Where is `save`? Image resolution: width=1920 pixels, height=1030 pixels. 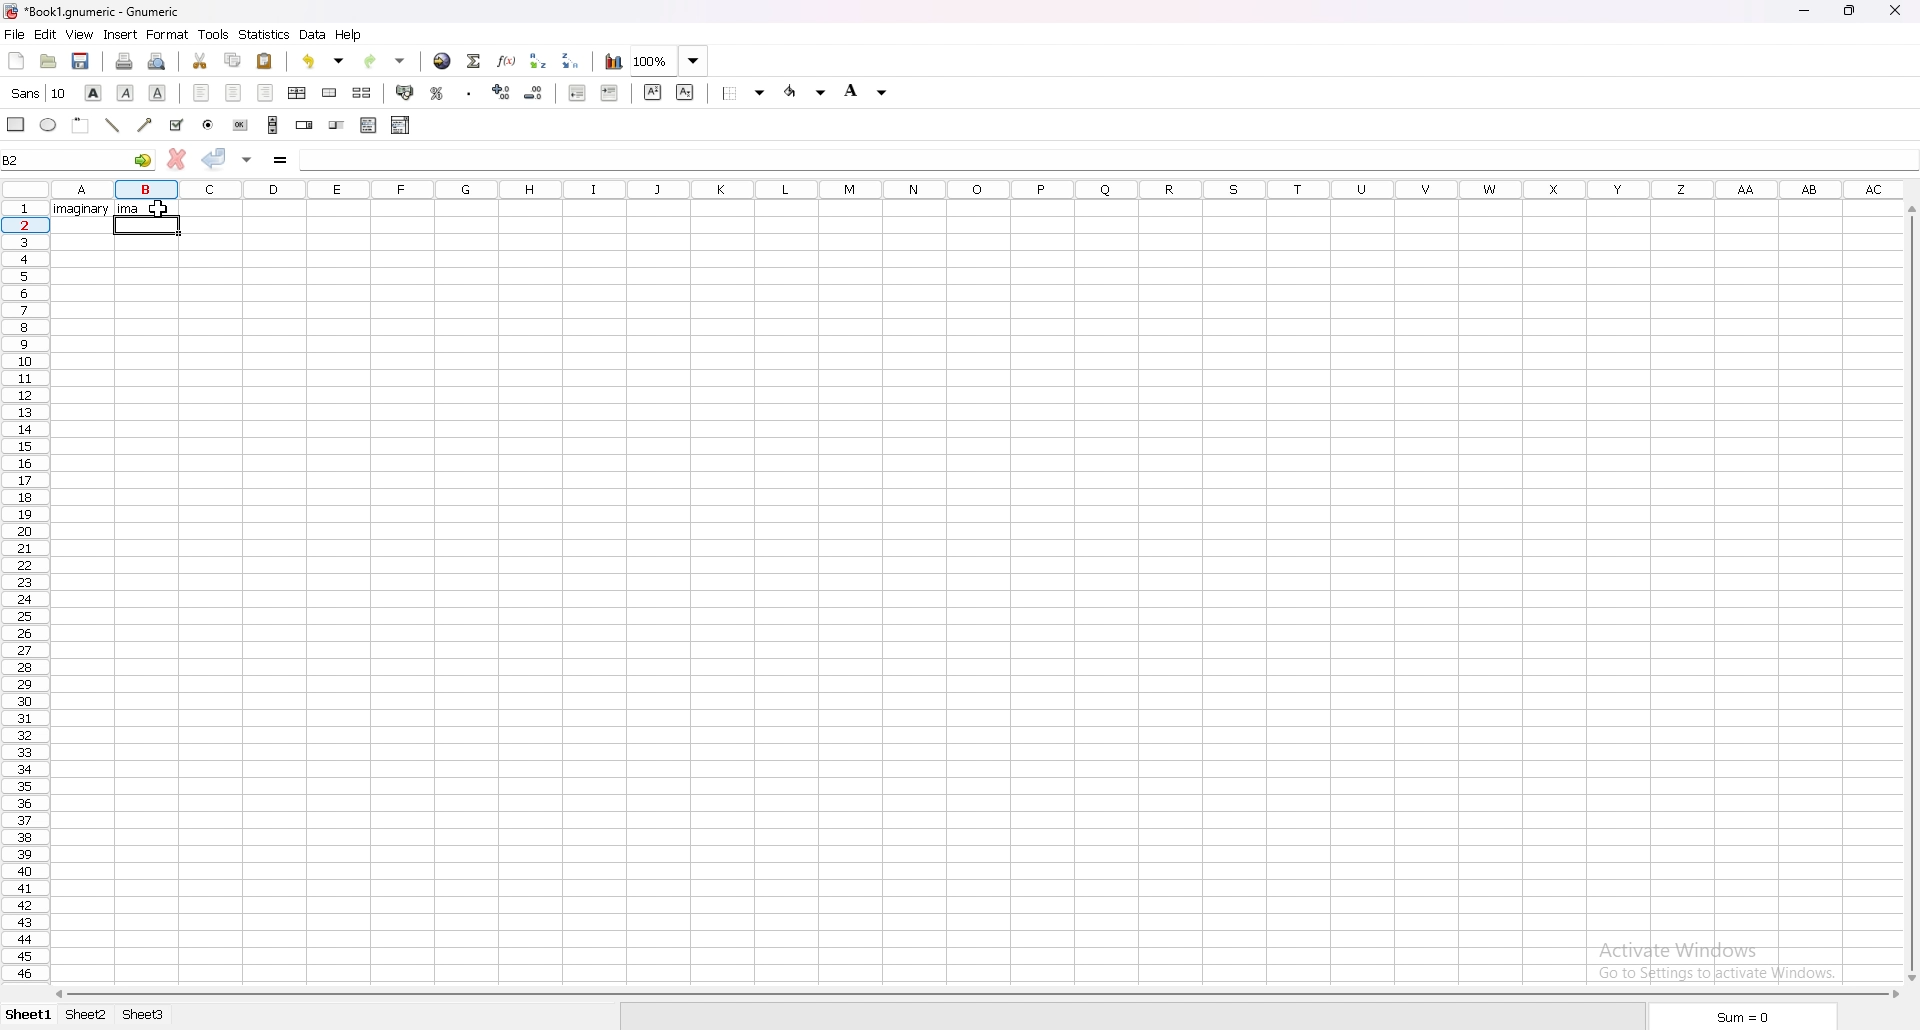 save is located at coordinates (81, 62).